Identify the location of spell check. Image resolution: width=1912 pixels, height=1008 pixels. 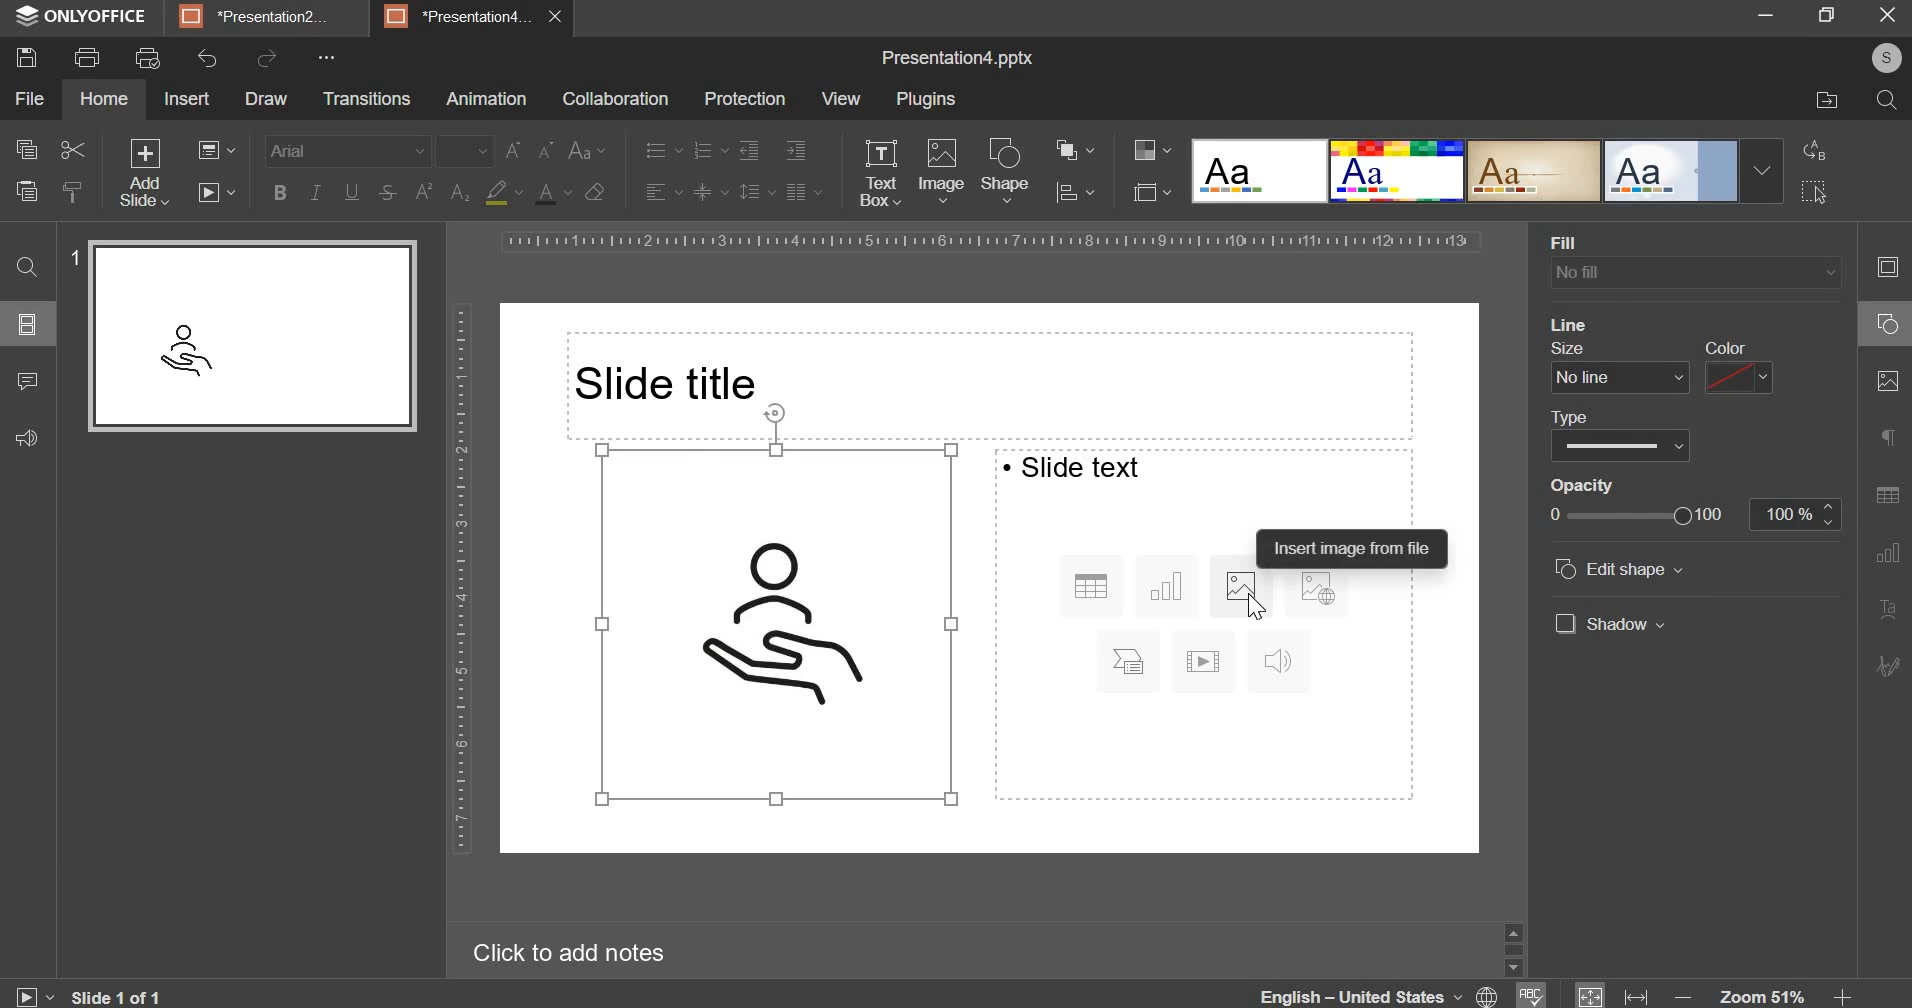
(1533, 995).